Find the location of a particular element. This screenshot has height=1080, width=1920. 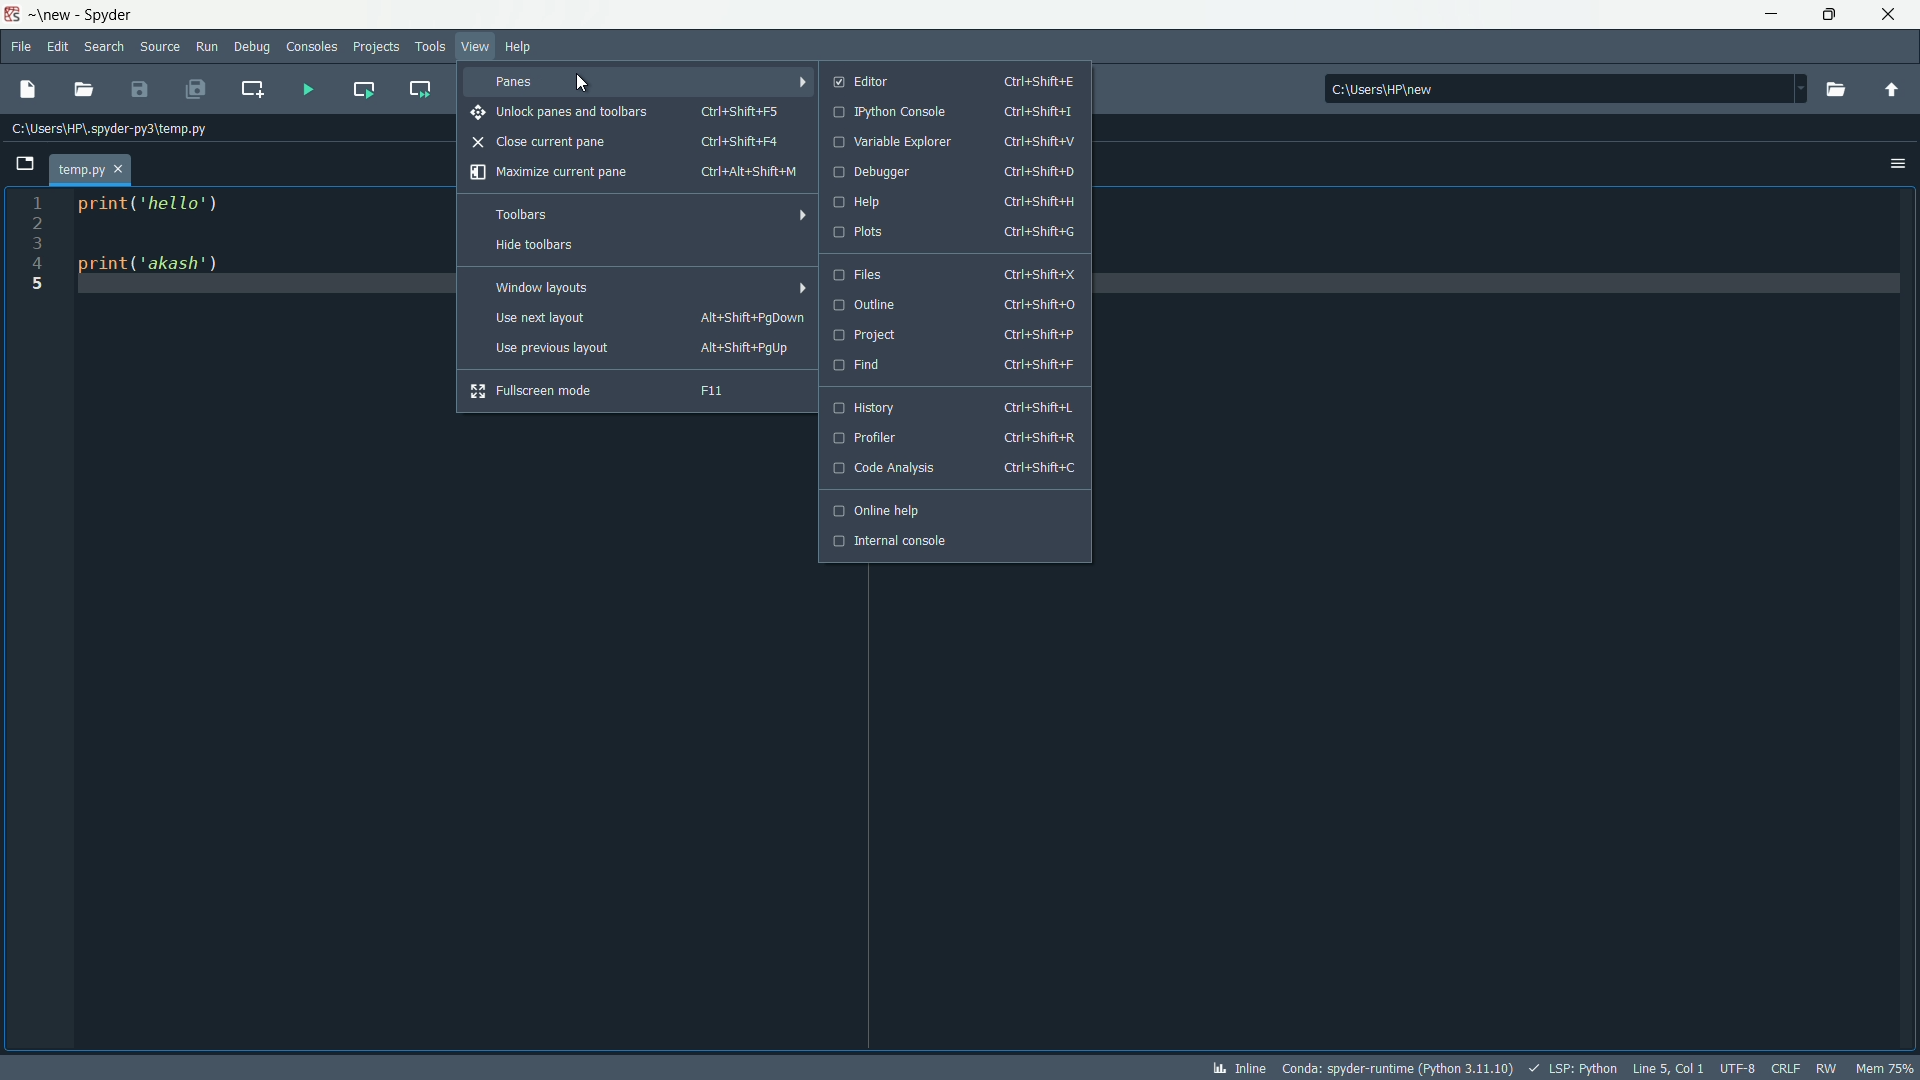

run file is located at coordinates (305, 86).